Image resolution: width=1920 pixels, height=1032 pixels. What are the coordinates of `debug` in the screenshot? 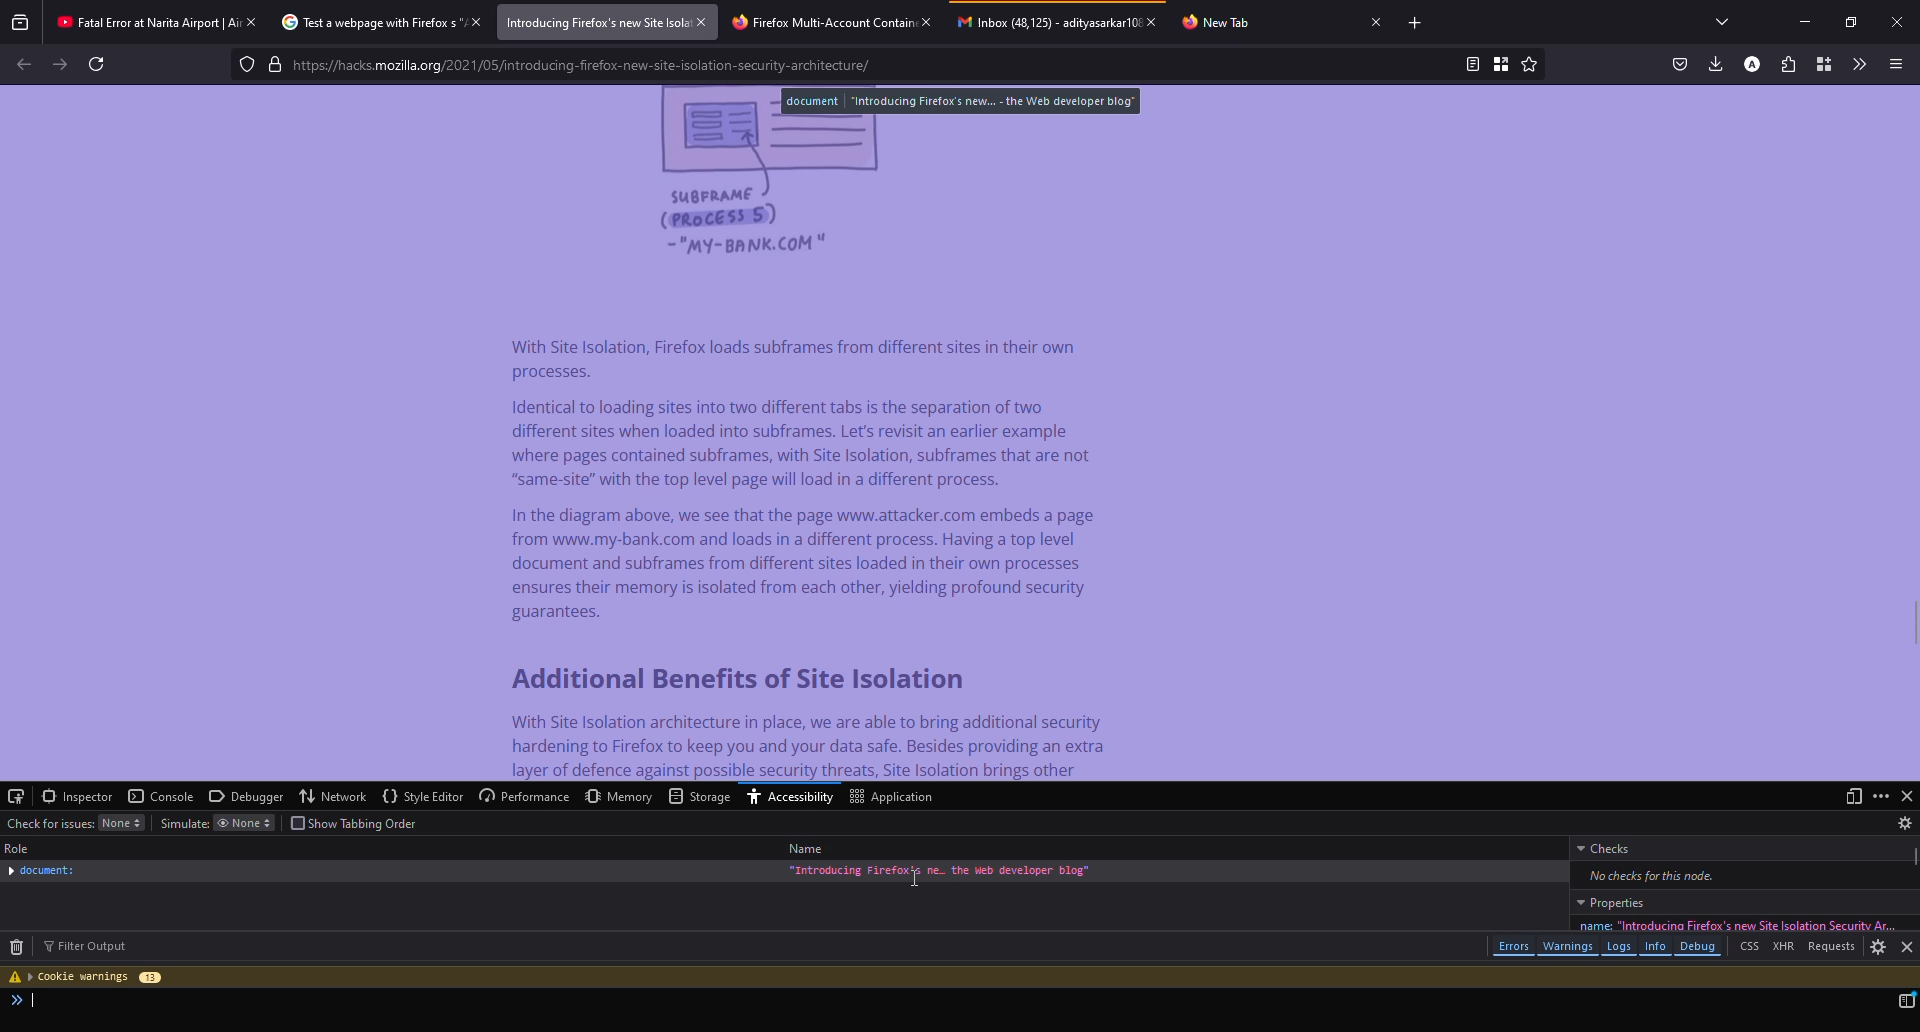 It's located at (1700, 948).